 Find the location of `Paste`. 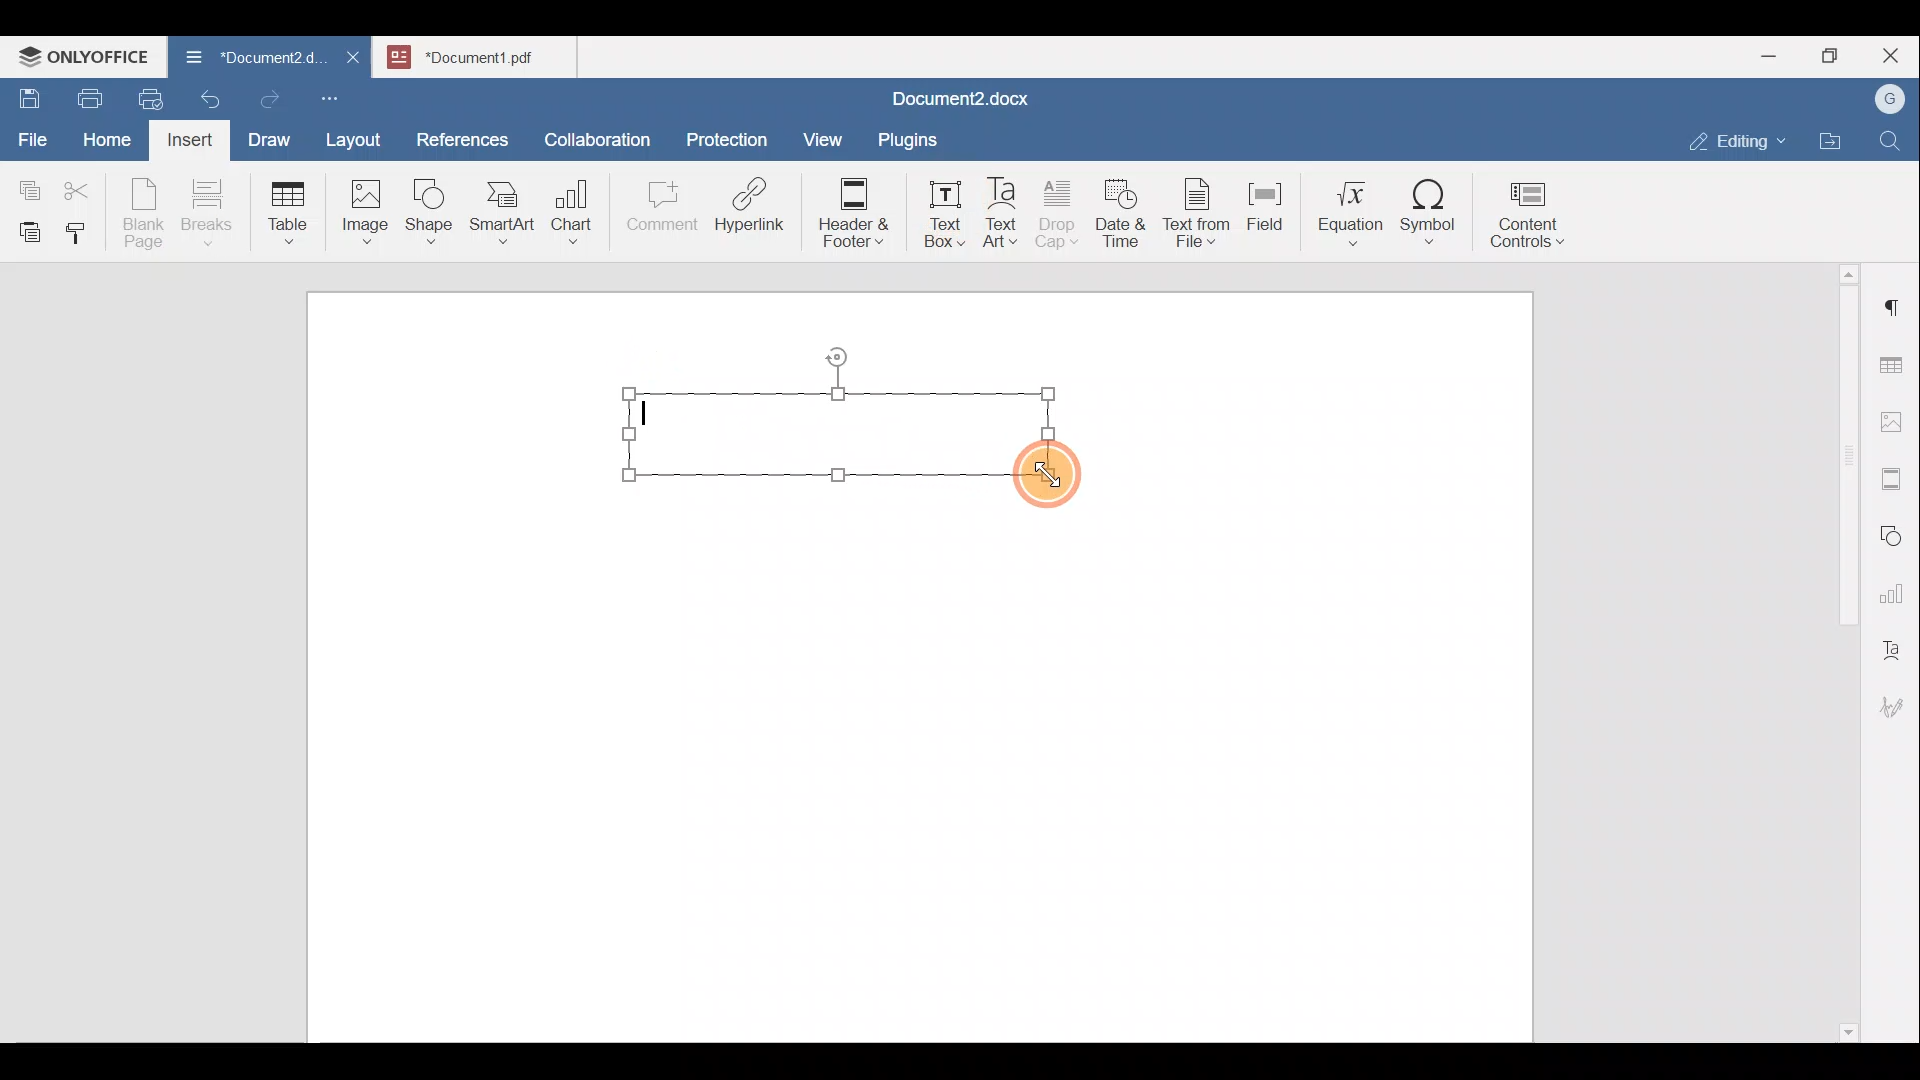

Paste is located at coordinates (25, 227).